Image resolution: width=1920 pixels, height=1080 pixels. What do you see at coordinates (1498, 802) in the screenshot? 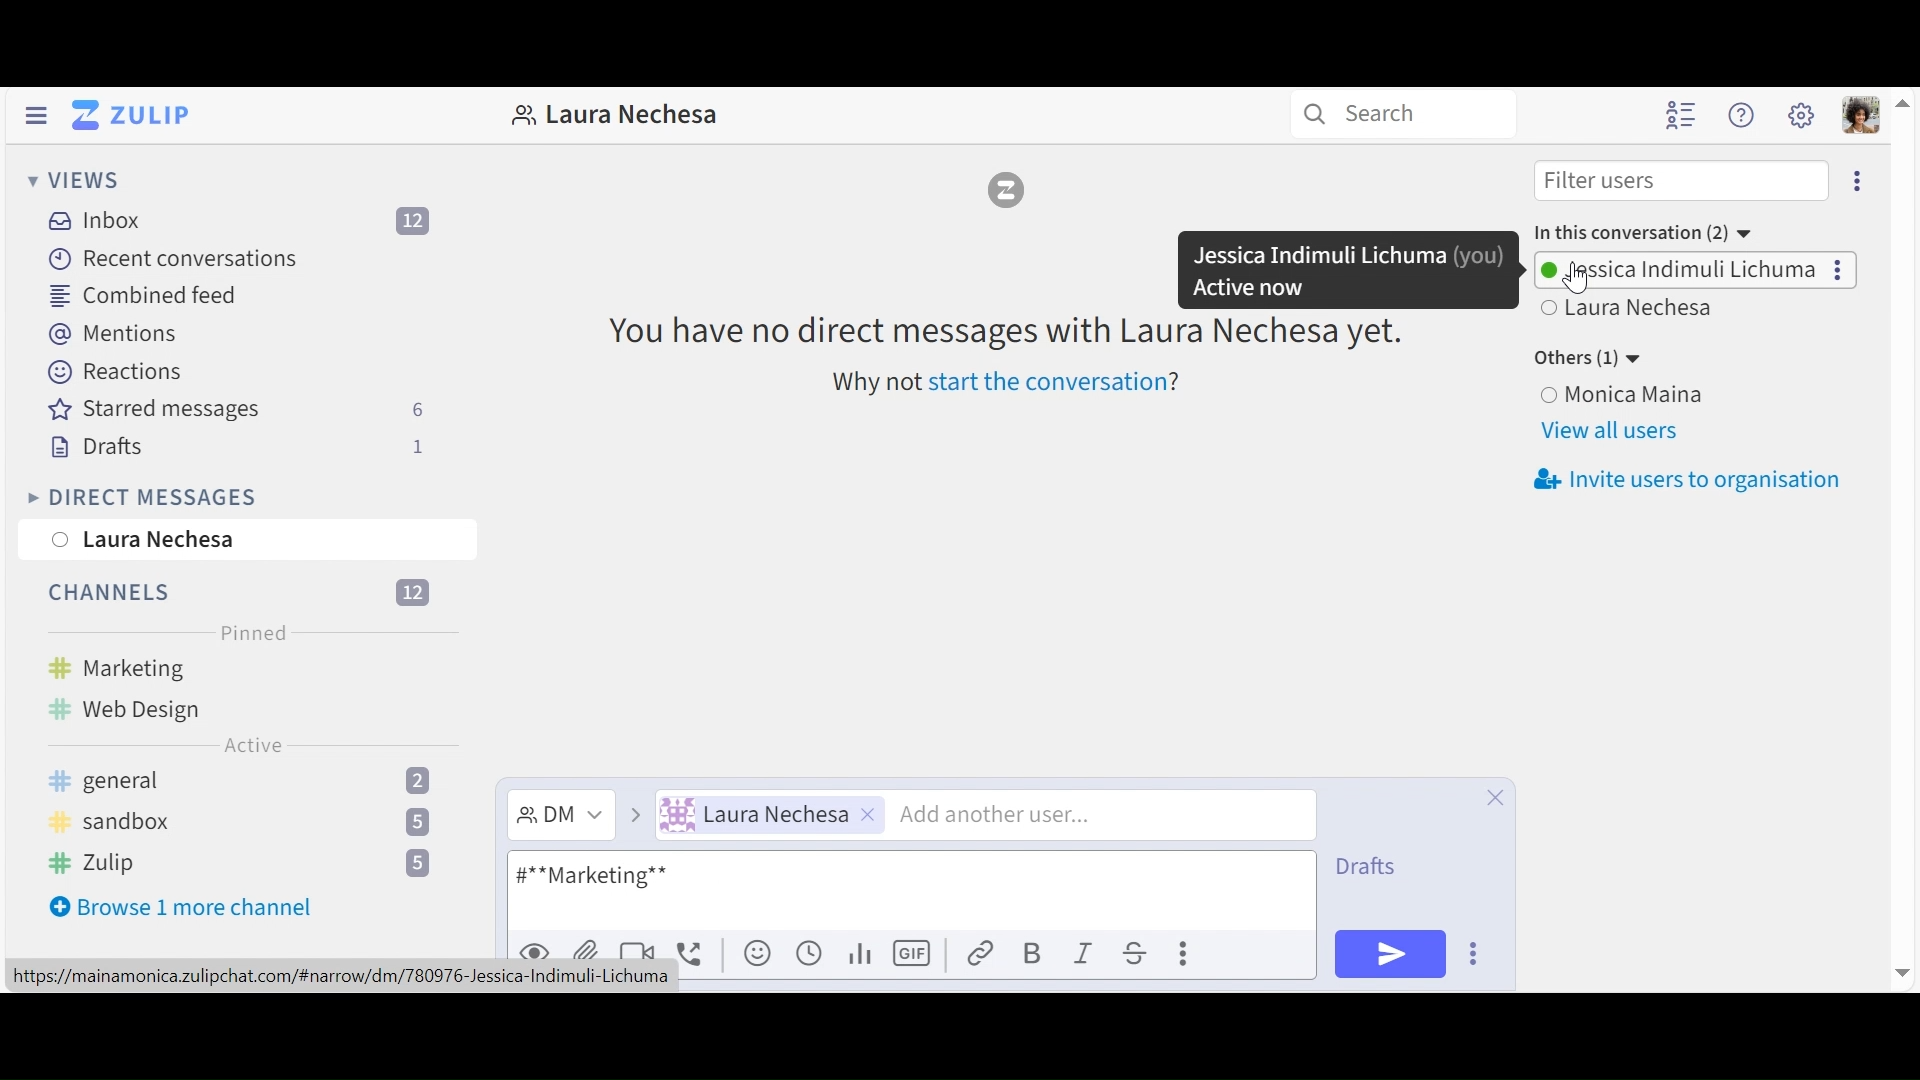
I see `Close` at bounding box center [1498, 802].